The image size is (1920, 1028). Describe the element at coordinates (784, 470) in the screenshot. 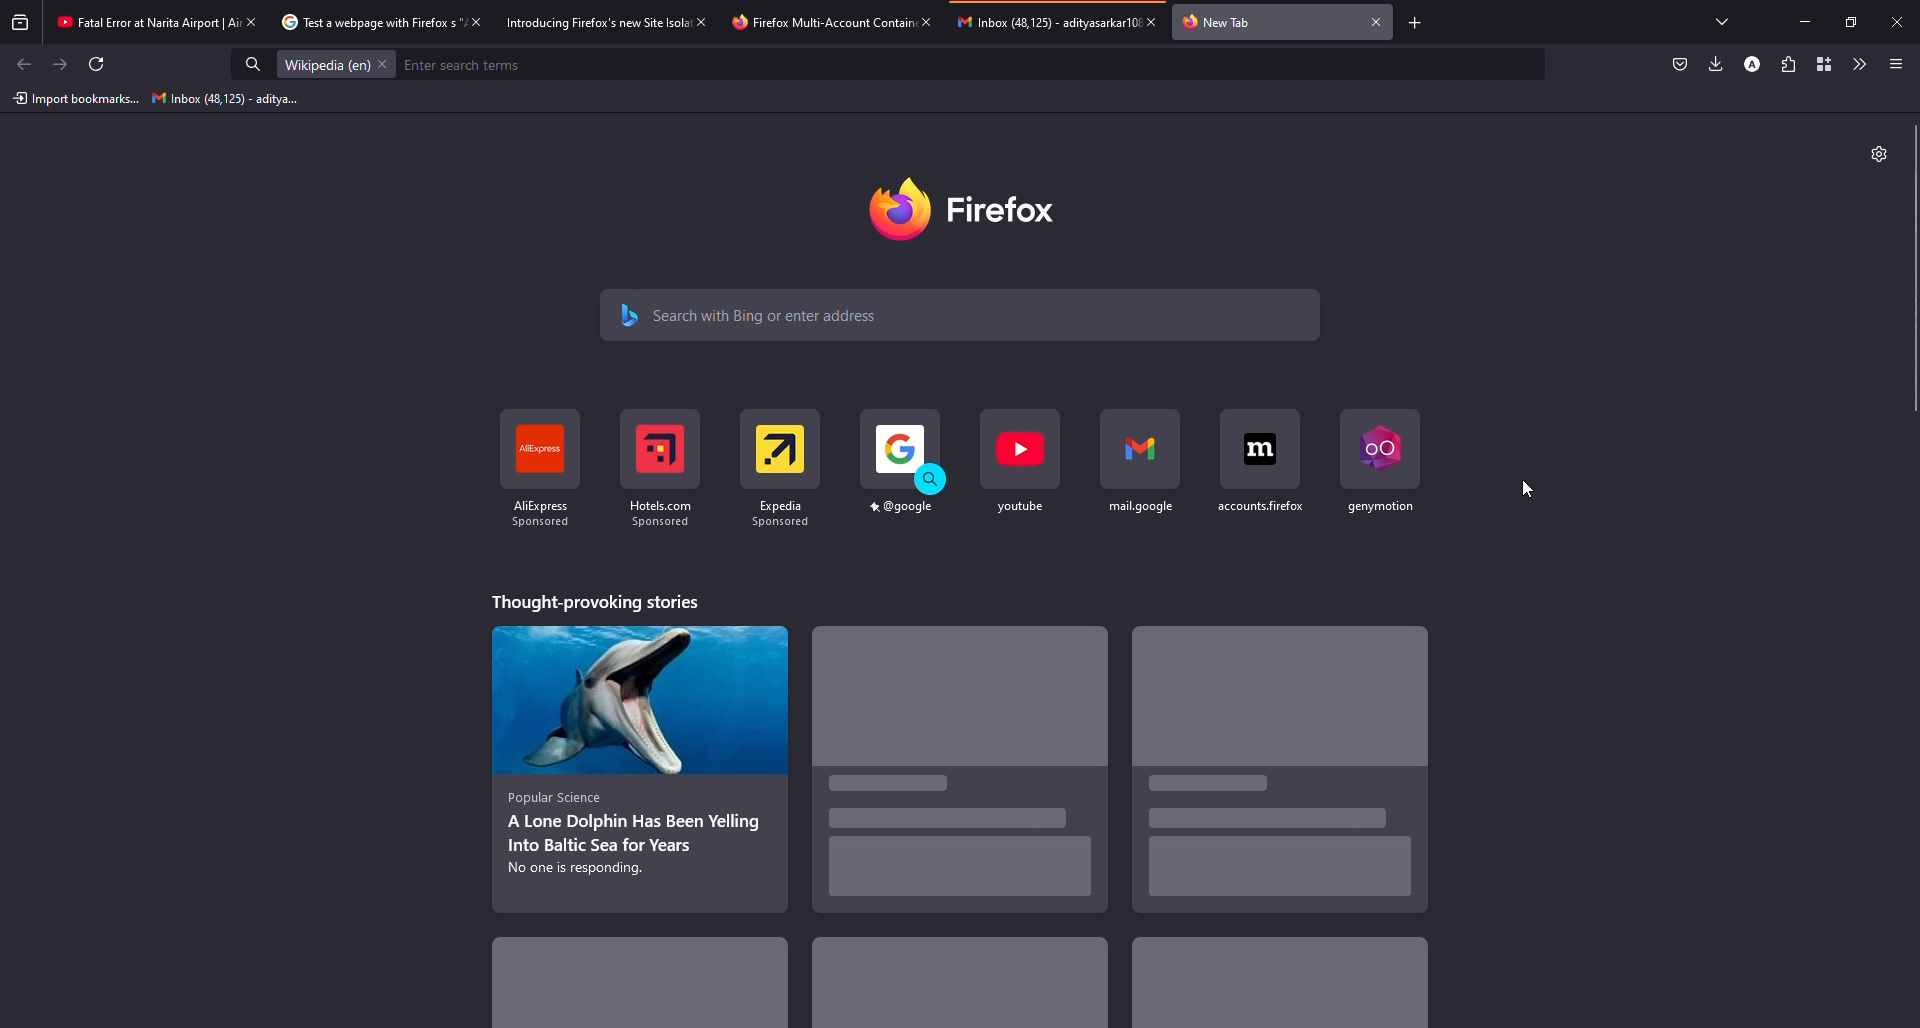

I see `Expedia sponsored` at that location.